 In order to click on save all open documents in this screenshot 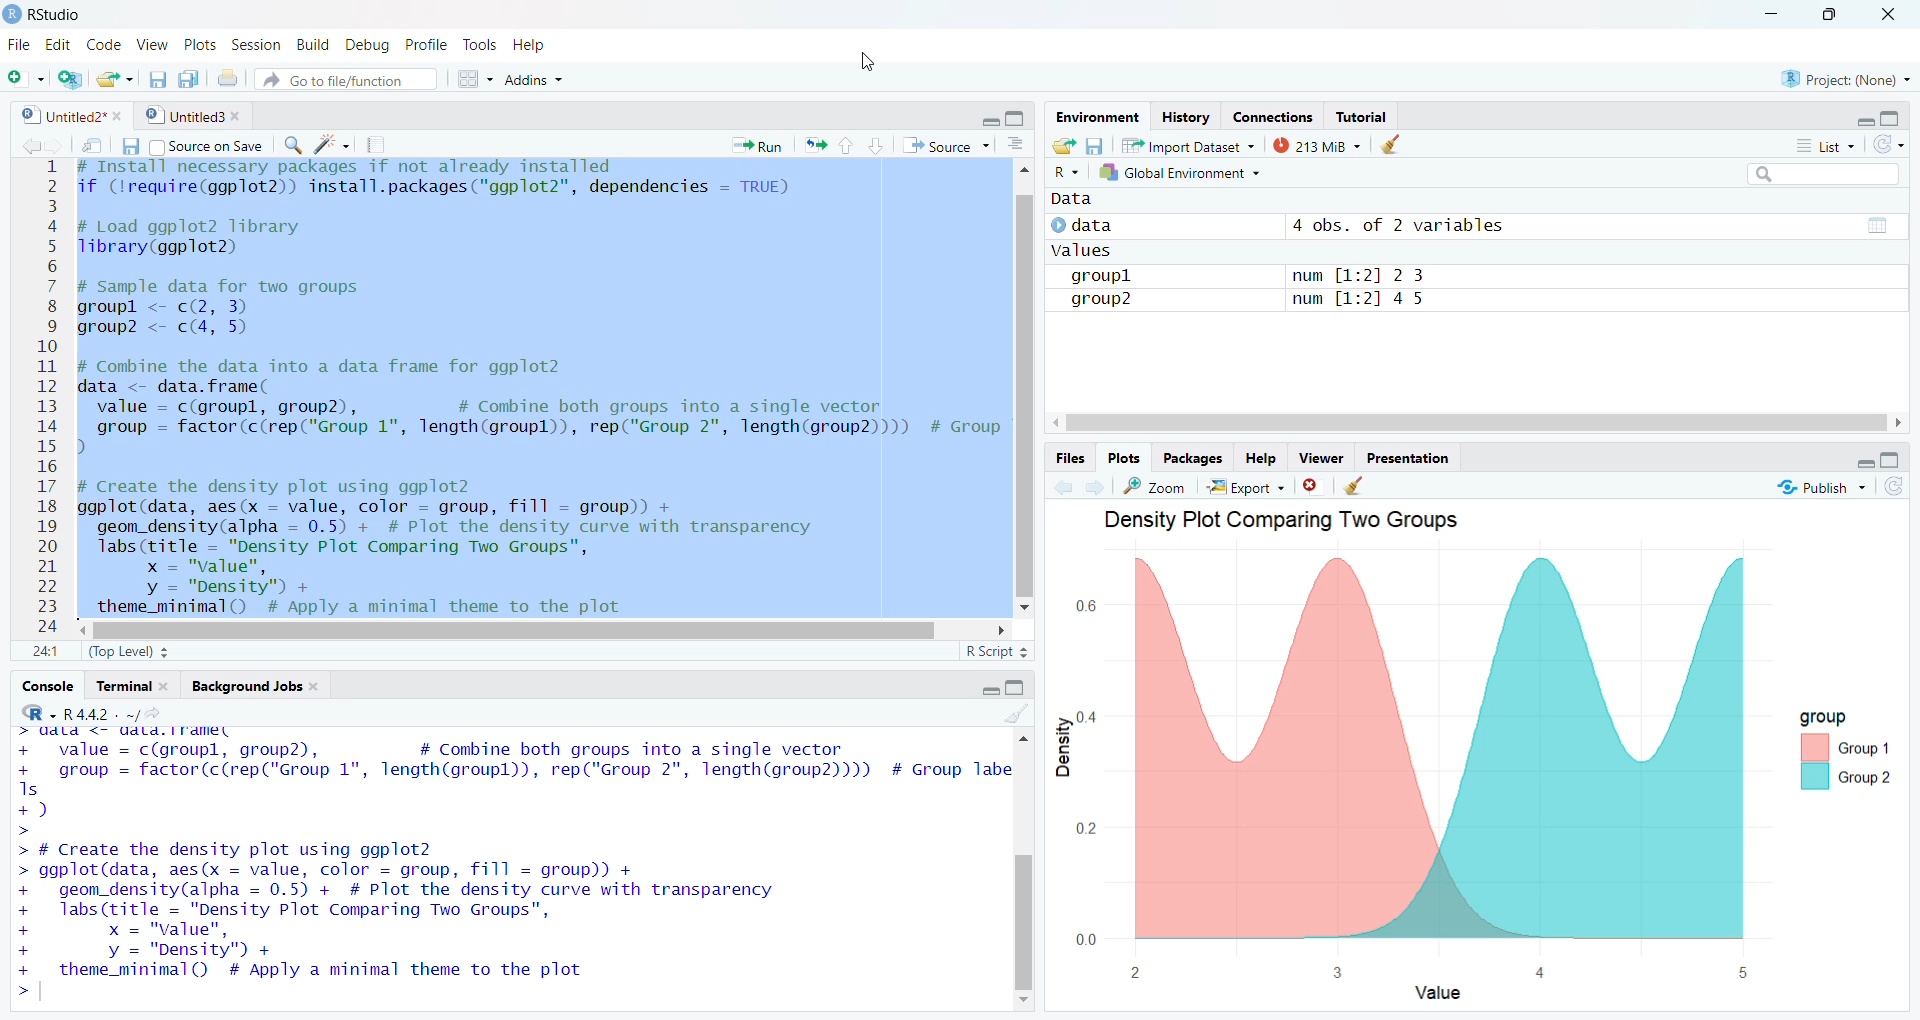, I will do `click(192, 80)`.